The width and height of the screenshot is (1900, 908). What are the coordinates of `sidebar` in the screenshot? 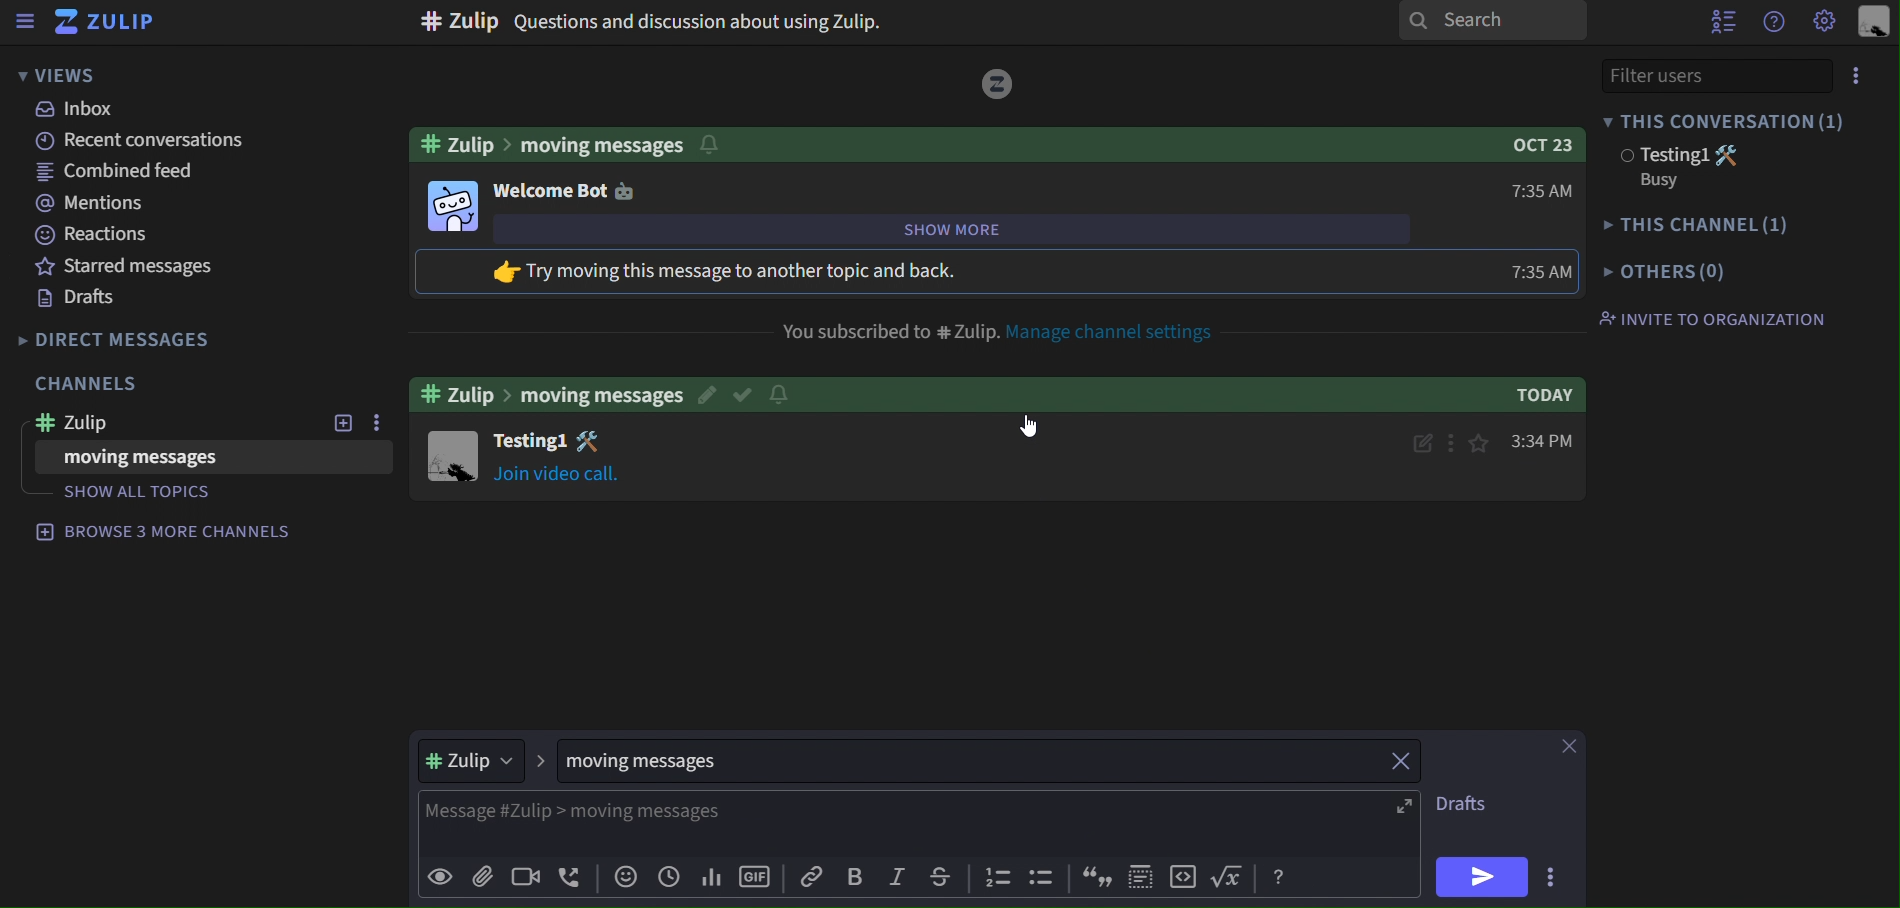 It's located at (24, 22).